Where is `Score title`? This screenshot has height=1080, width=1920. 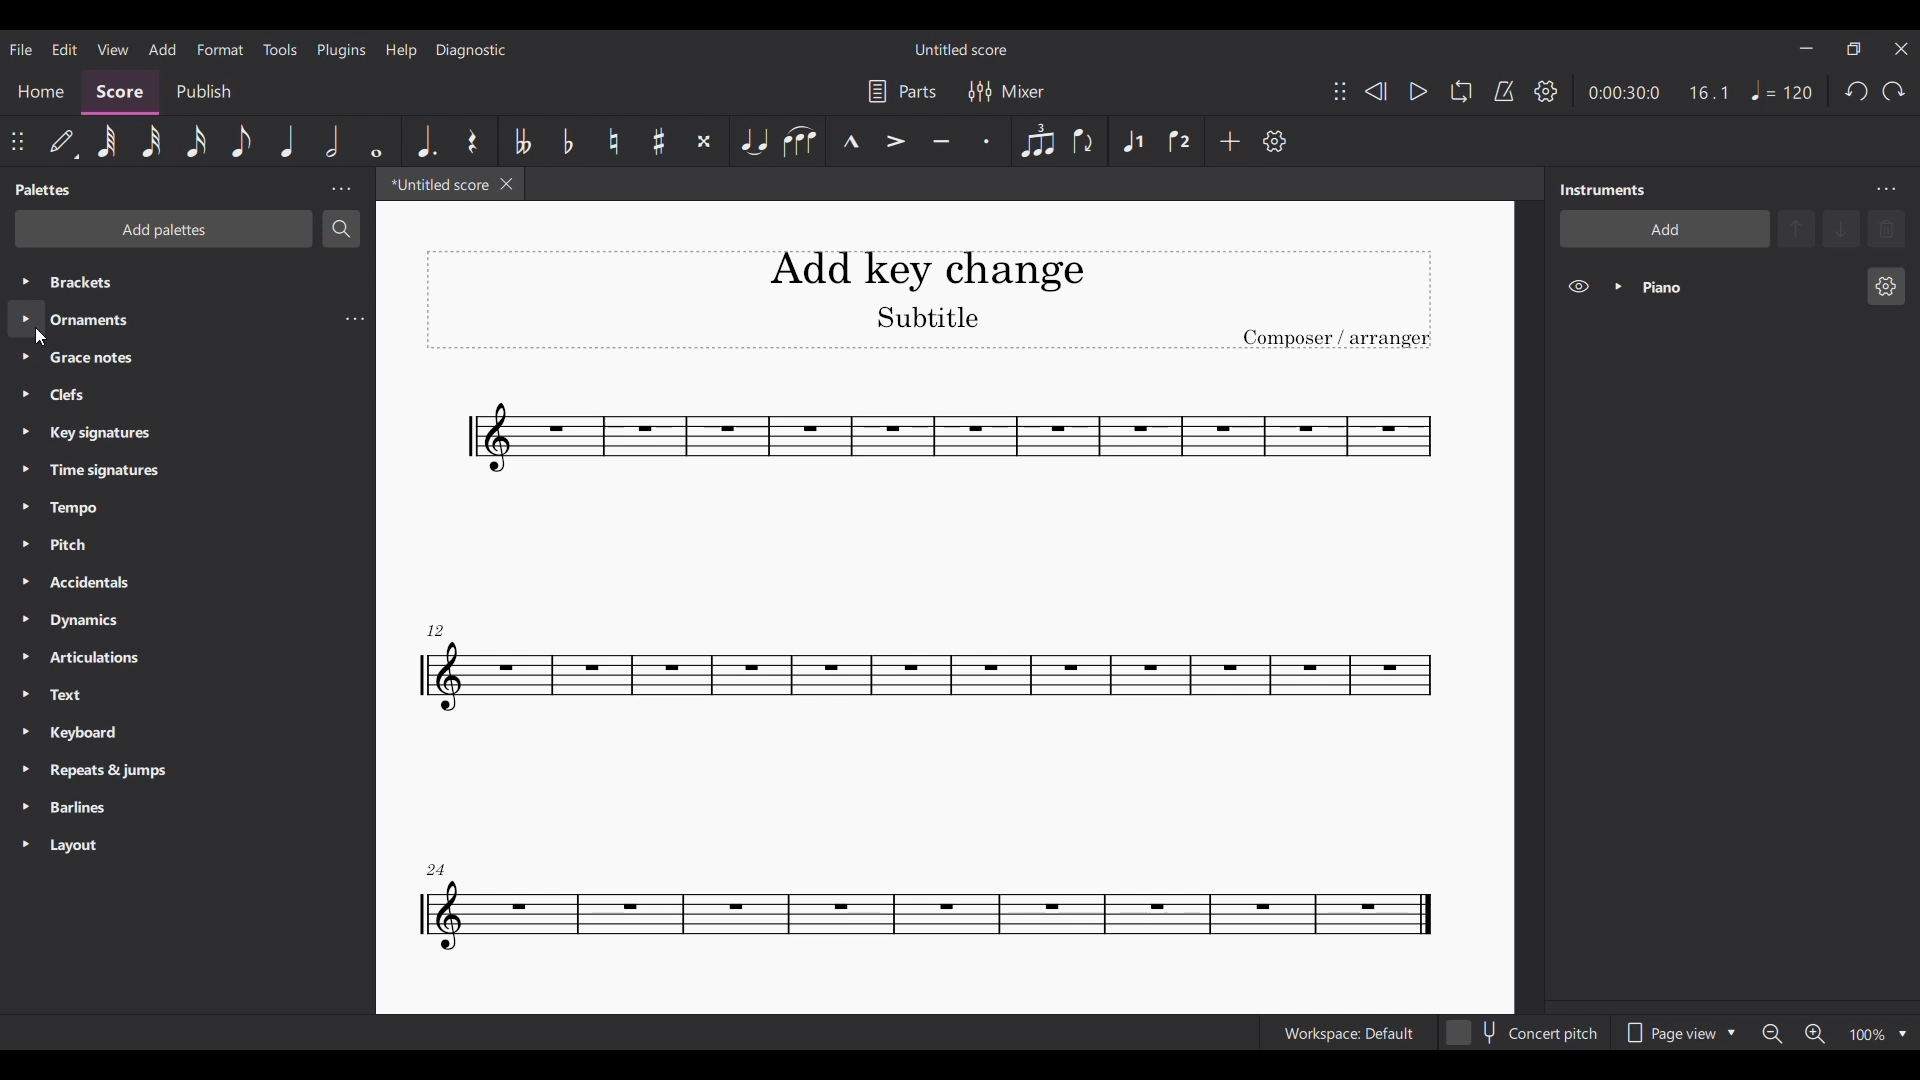
Score title is located at coordinates (960, 49).